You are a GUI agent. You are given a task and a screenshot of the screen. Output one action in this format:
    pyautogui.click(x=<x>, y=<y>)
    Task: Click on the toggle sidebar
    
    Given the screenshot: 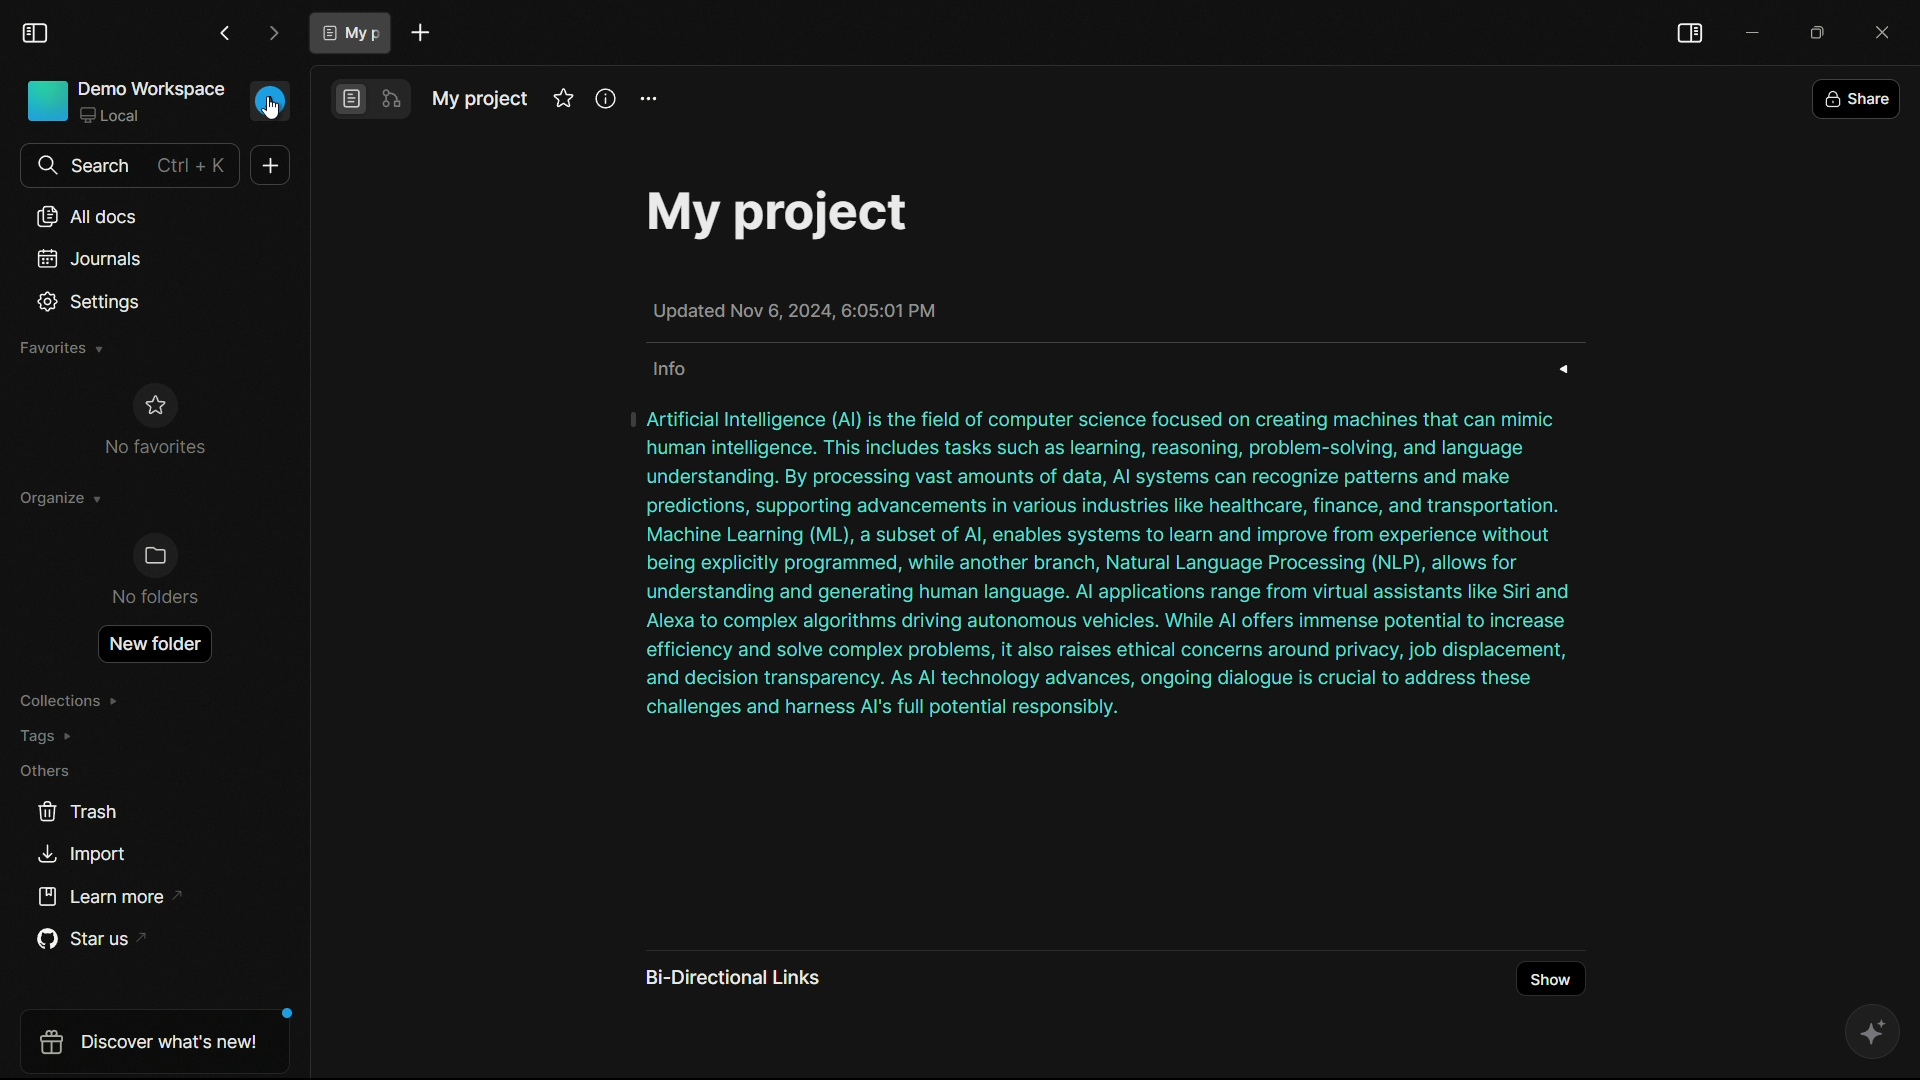 What is the action you would take?
    pyautogui.click(x=1691, y=32)
    